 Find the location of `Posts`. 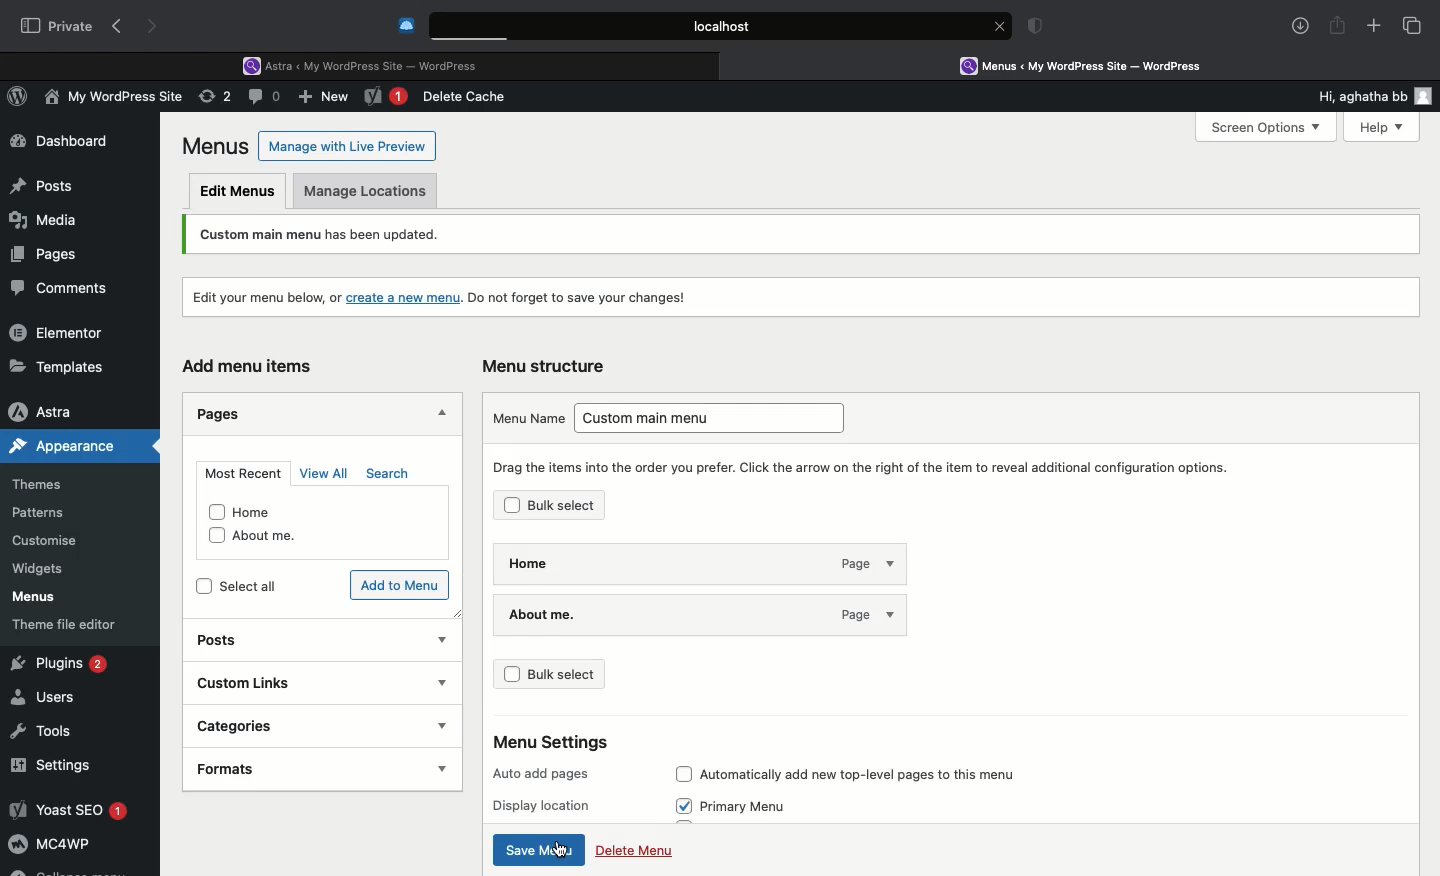

Posts is located at coordinates (41, 181).